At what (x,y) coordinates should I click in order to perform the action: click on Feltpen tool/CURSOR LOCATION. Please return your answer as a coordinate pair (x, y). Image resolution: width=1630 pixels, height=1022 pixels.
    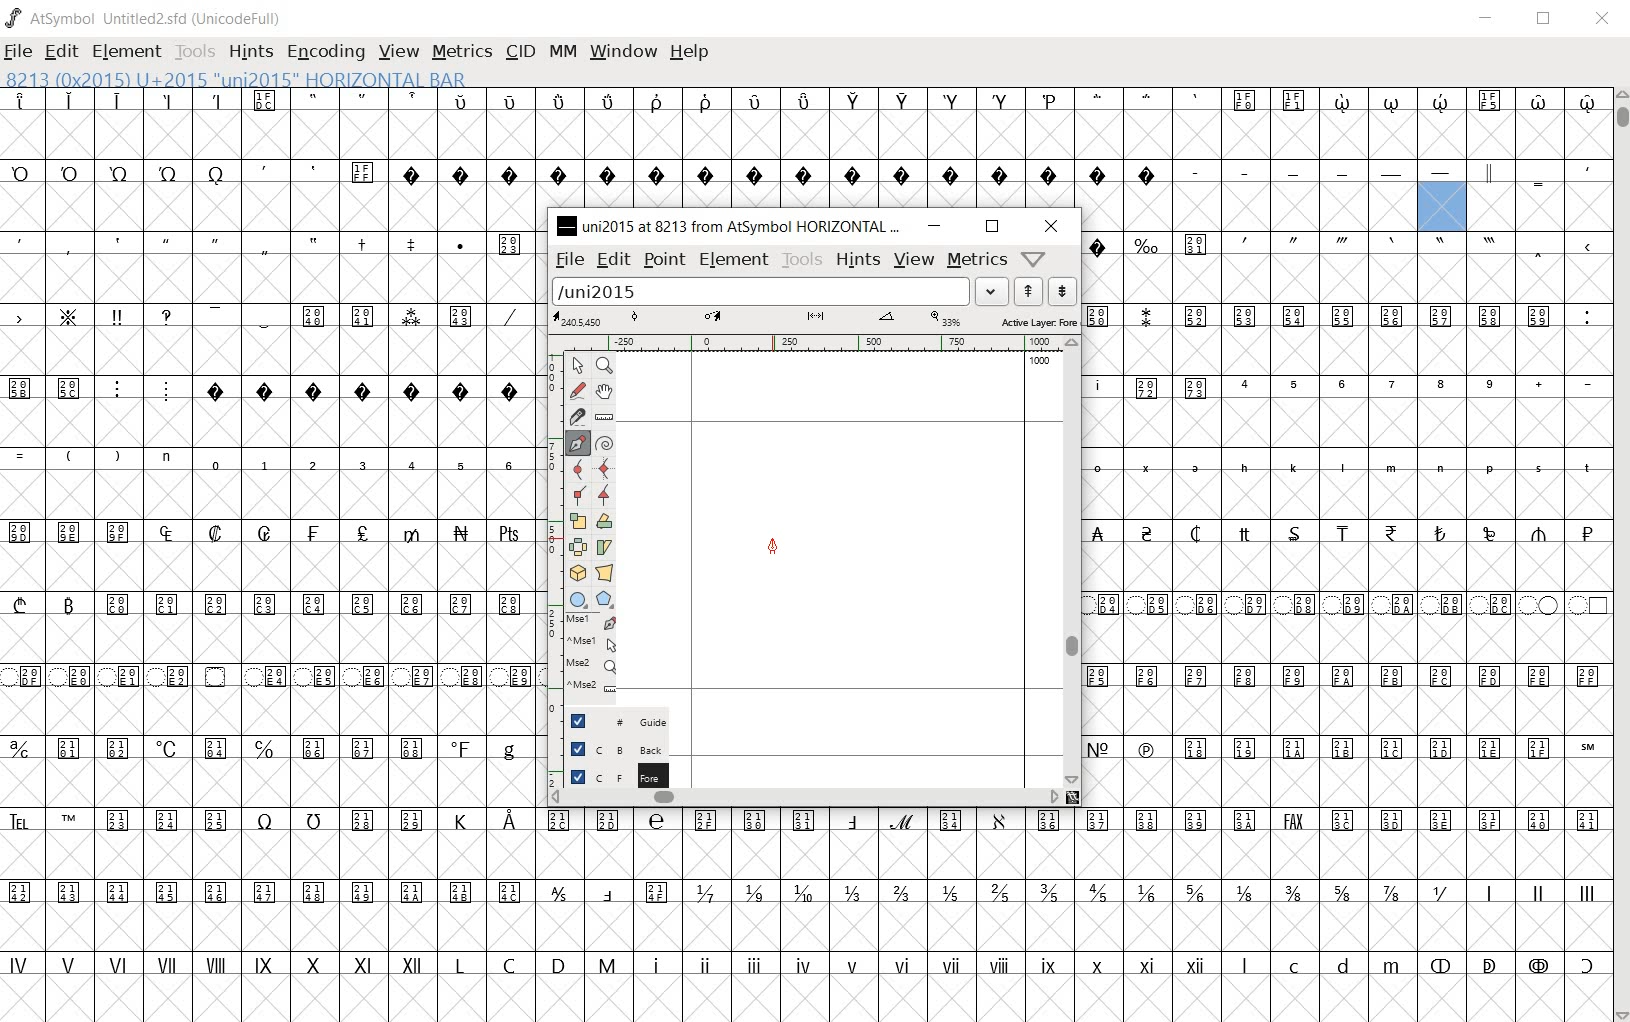
    Looking at the image, I should click on (772, 549).